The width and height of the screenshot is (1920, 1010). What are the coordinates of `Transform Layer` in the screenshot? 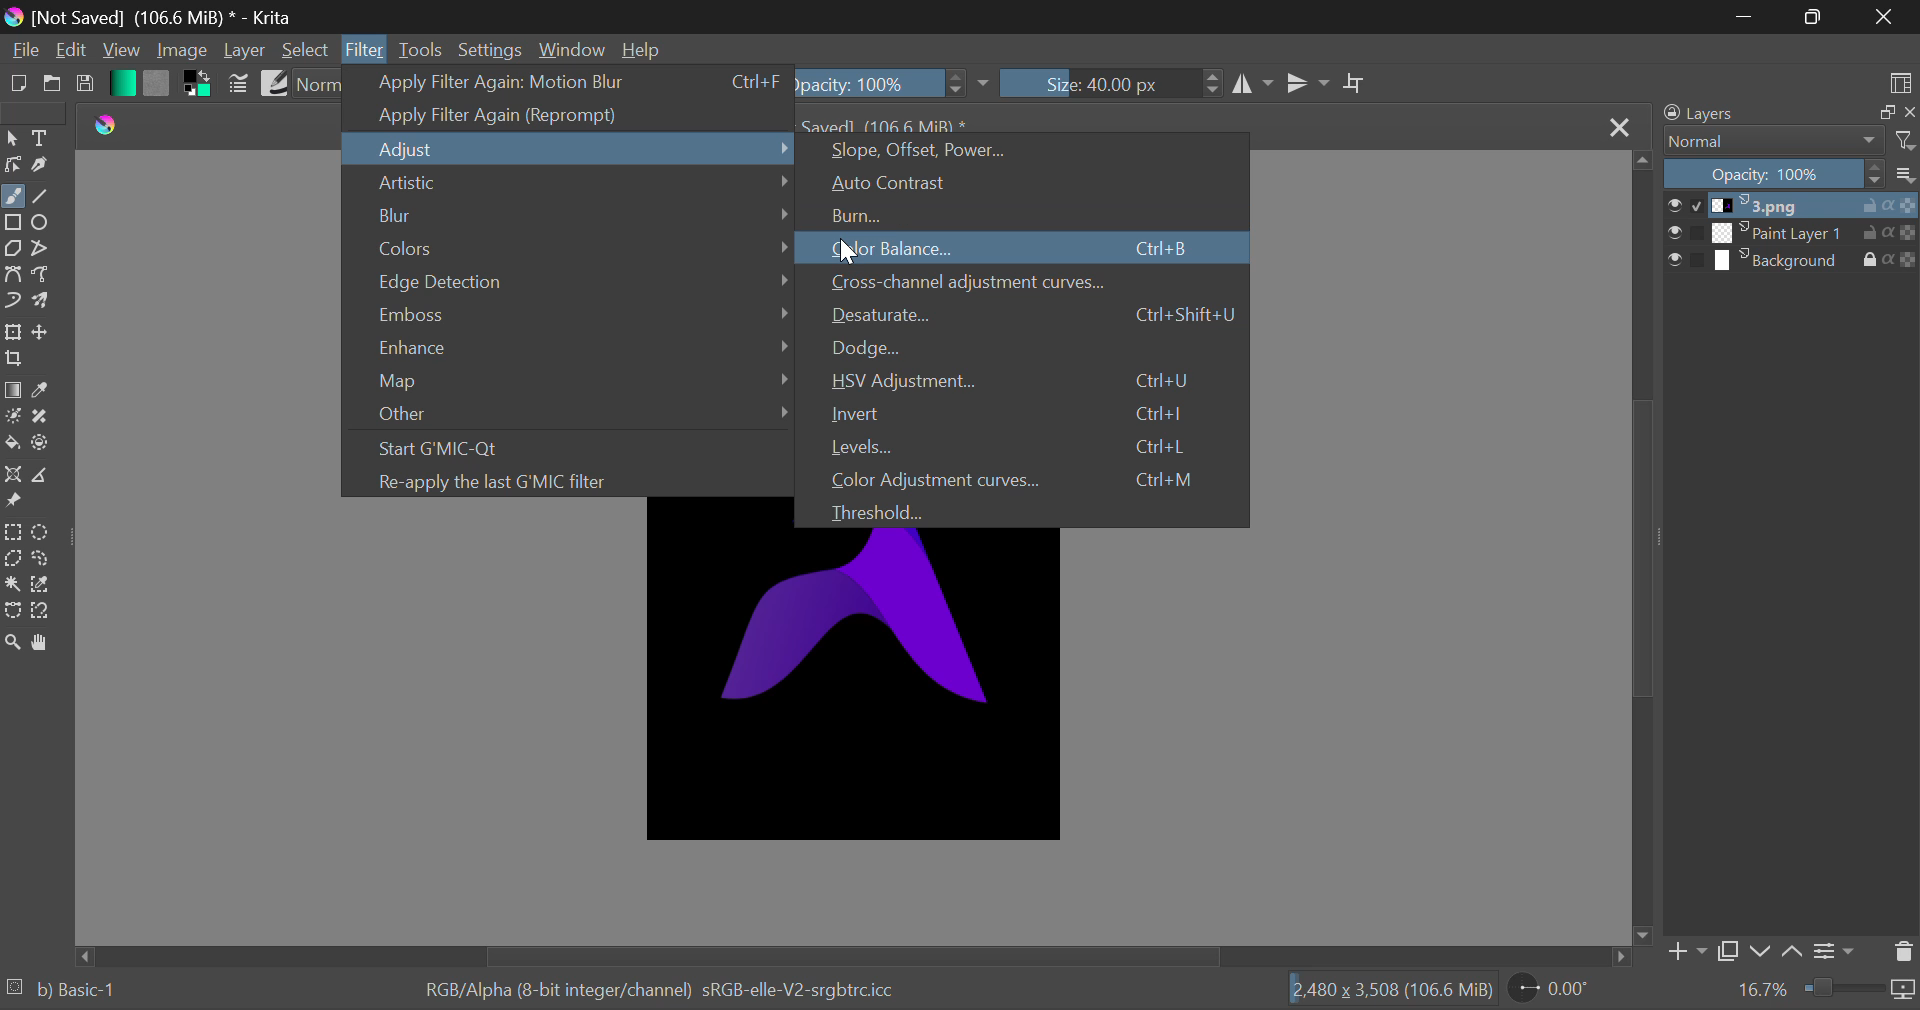 It's located at (13, 333).